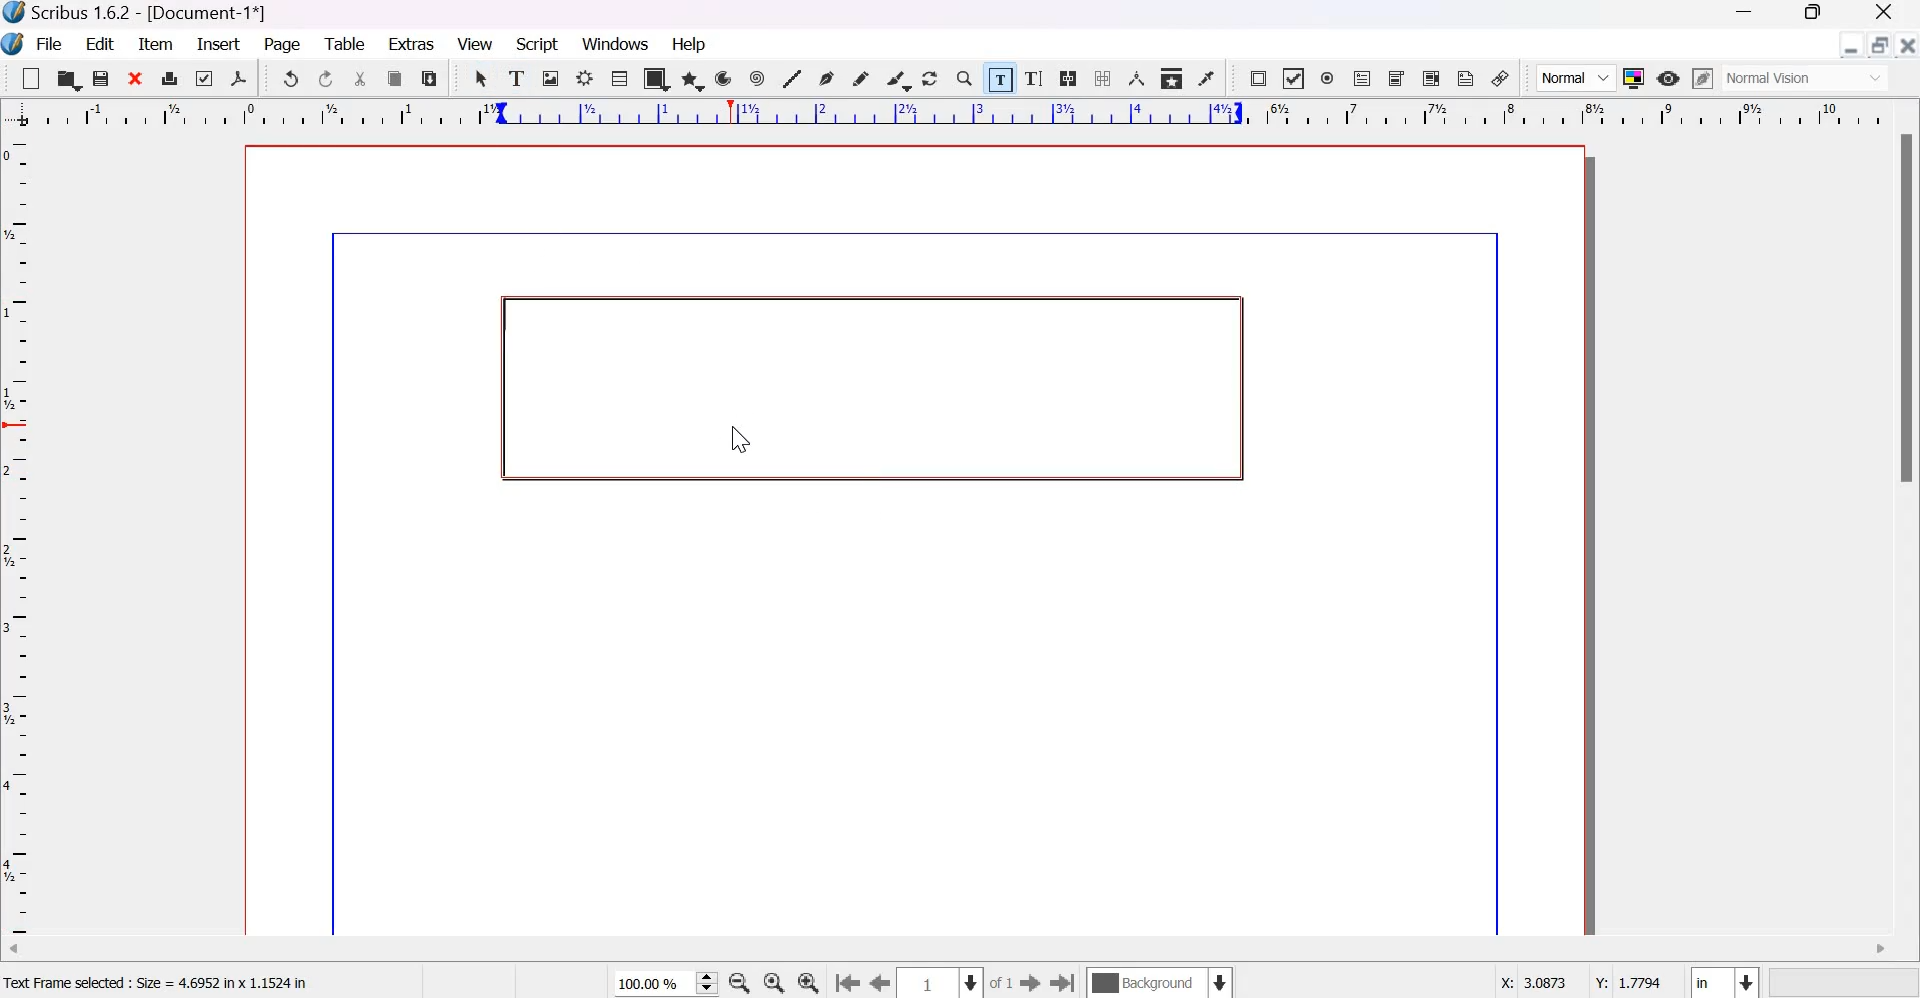 Image resolution: width=1920 pixels, height=998 pixels. I want to click on Normal Vision, so click(1808, 78).